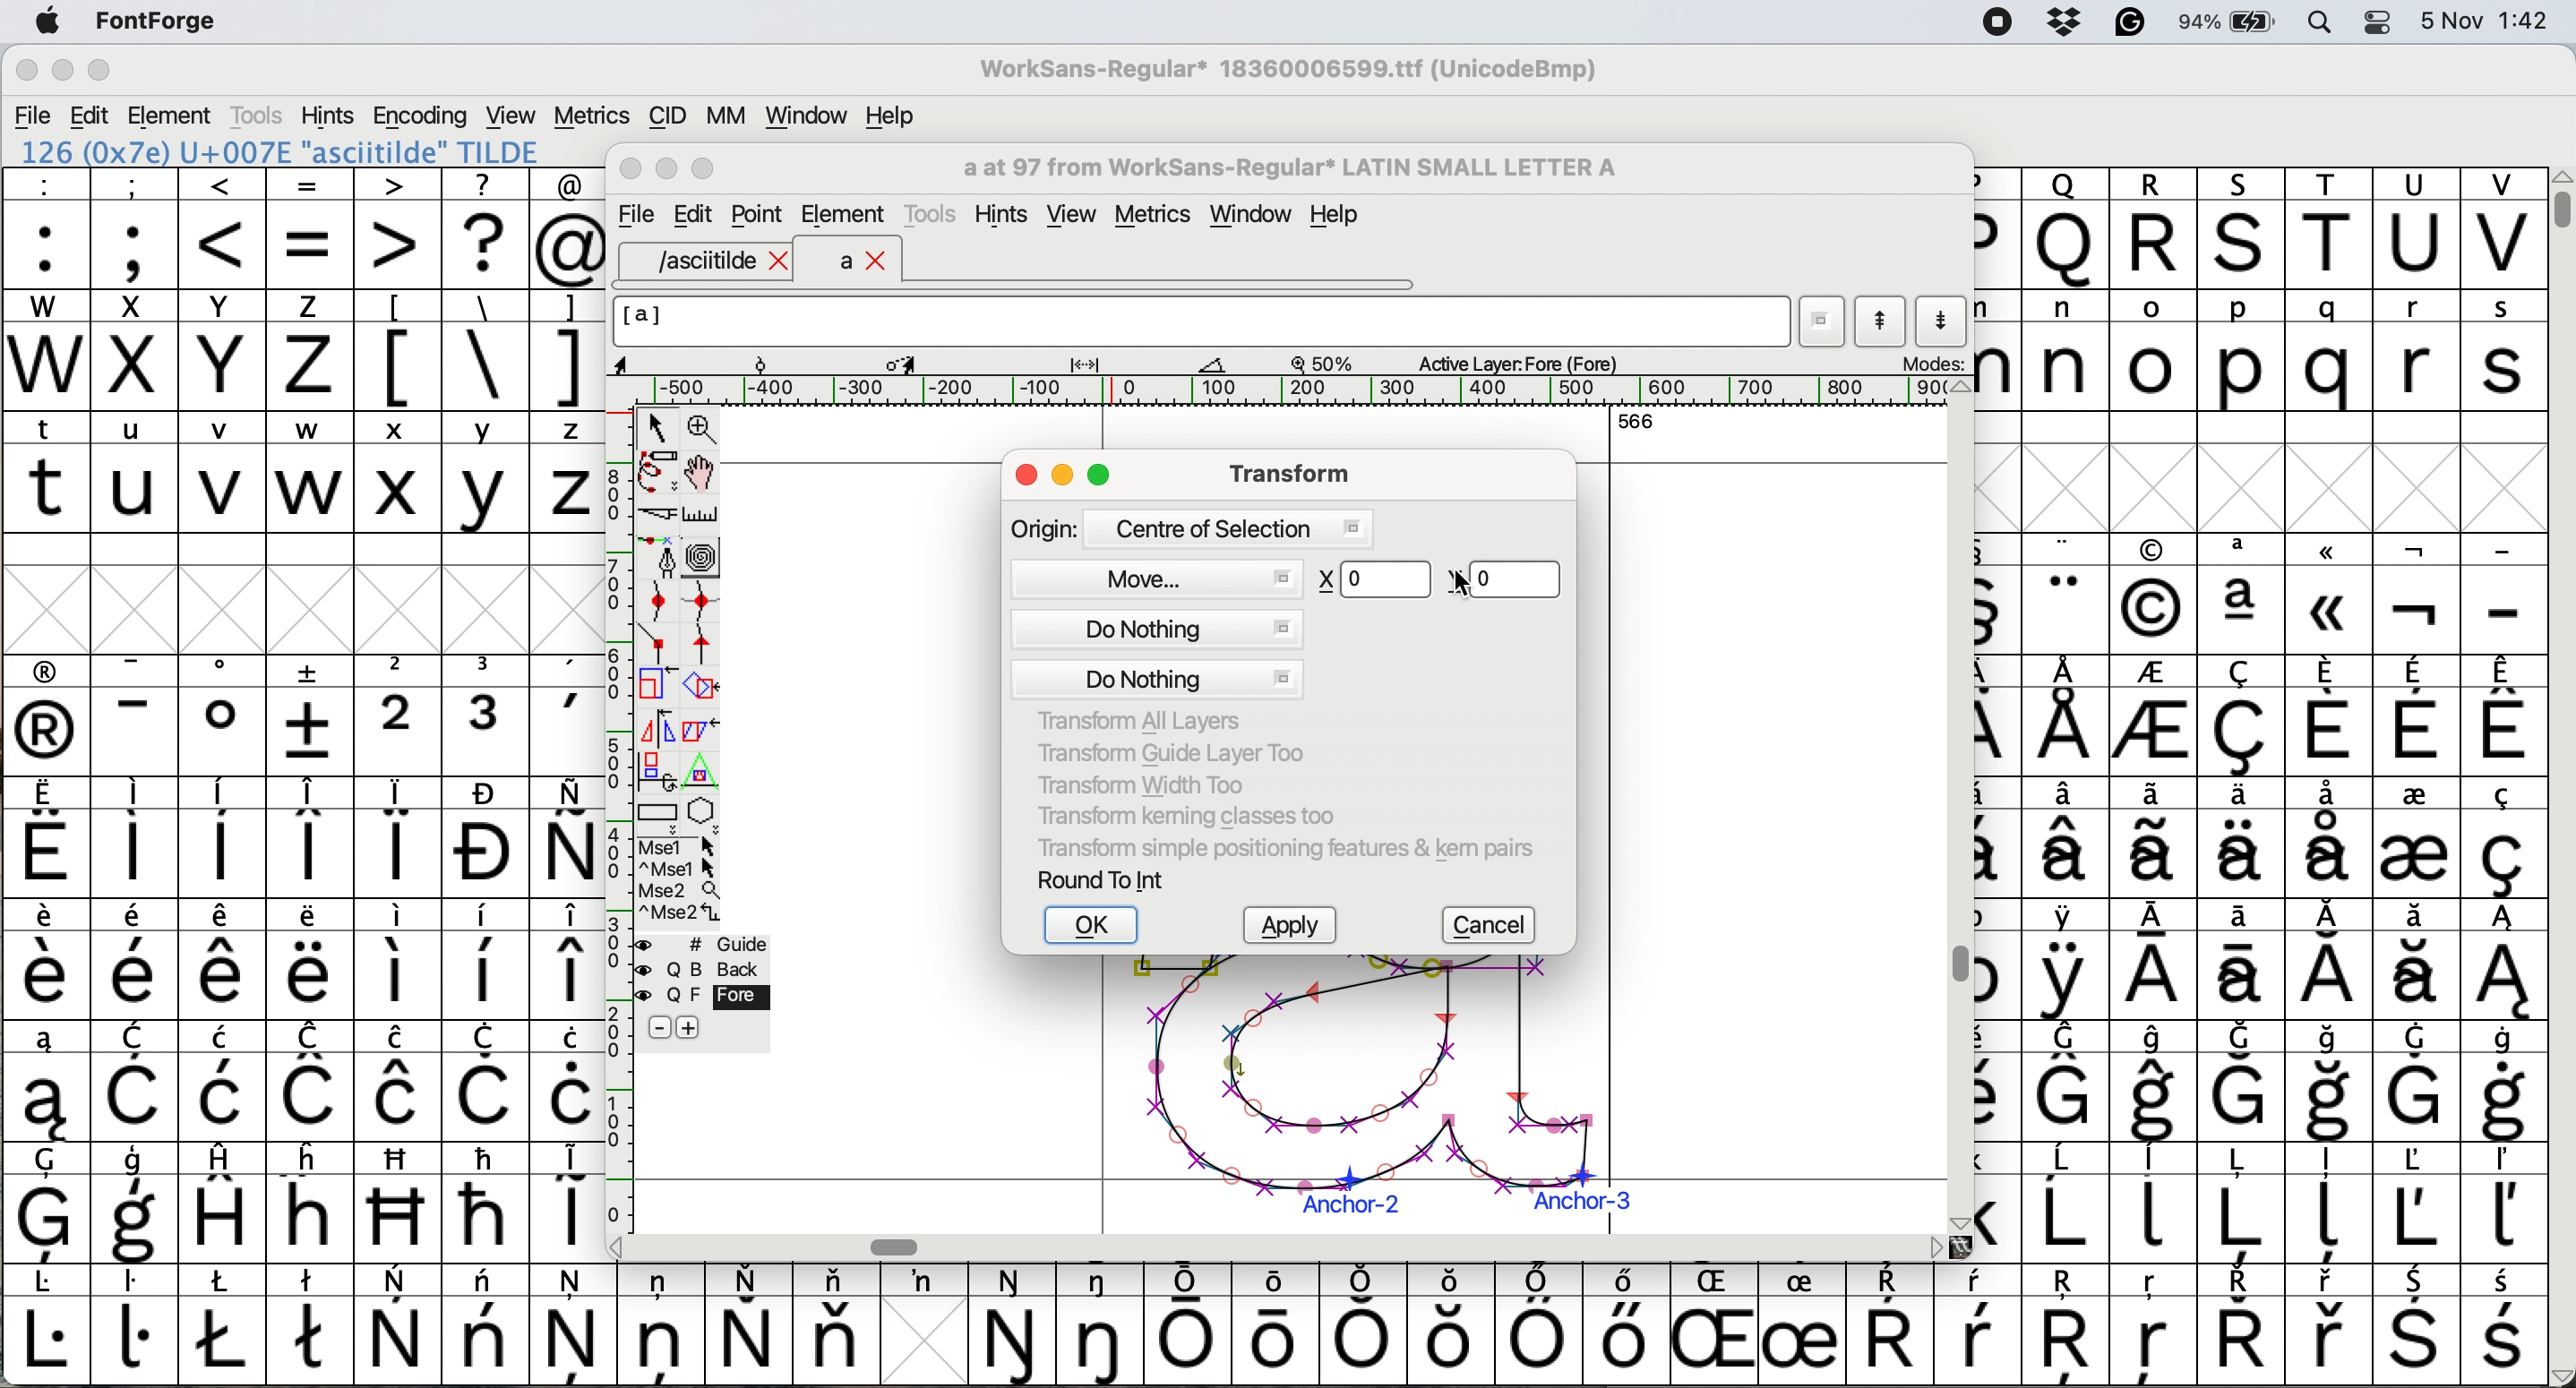 The height and width of the screenshot is (1388, 2576). What do you see at coordinates (2503, 229) in the screenshot?
I see `V` at bounding box center [2503, 229].